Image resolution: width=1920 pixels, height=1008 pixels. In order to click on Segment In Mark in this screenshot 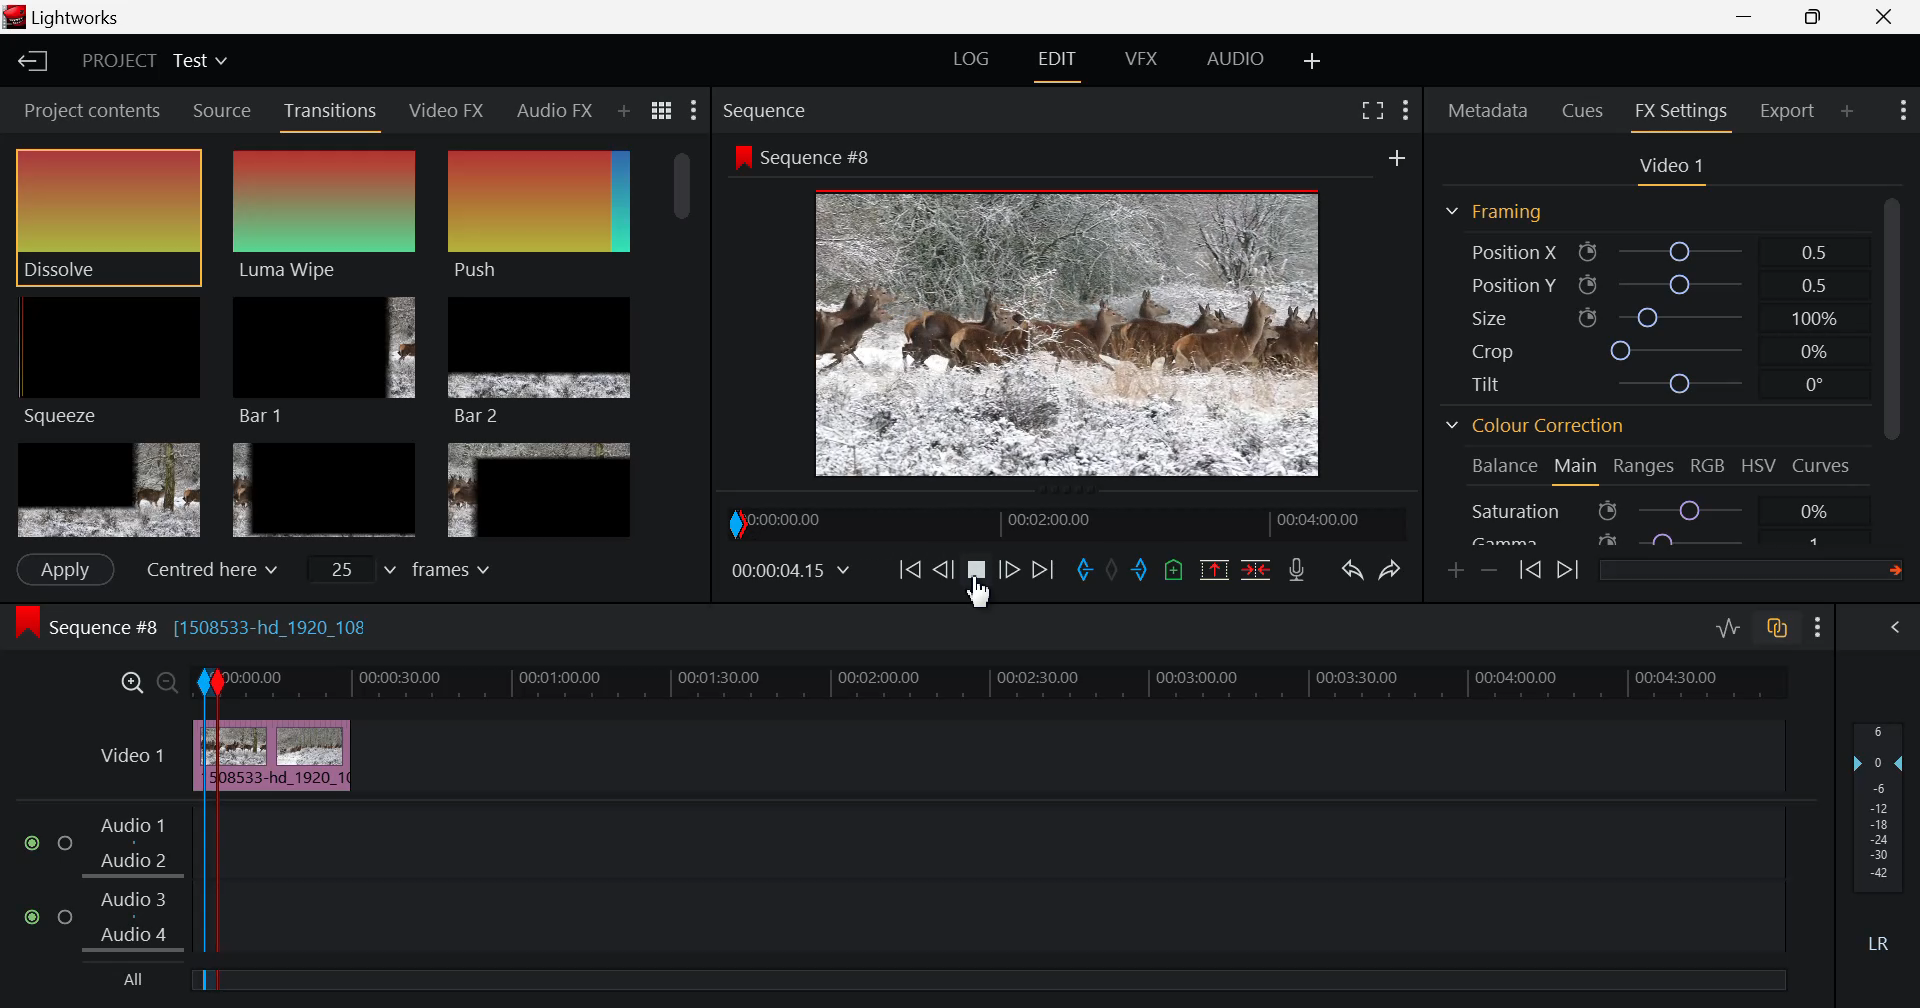, I will do `click(206, 730)`.